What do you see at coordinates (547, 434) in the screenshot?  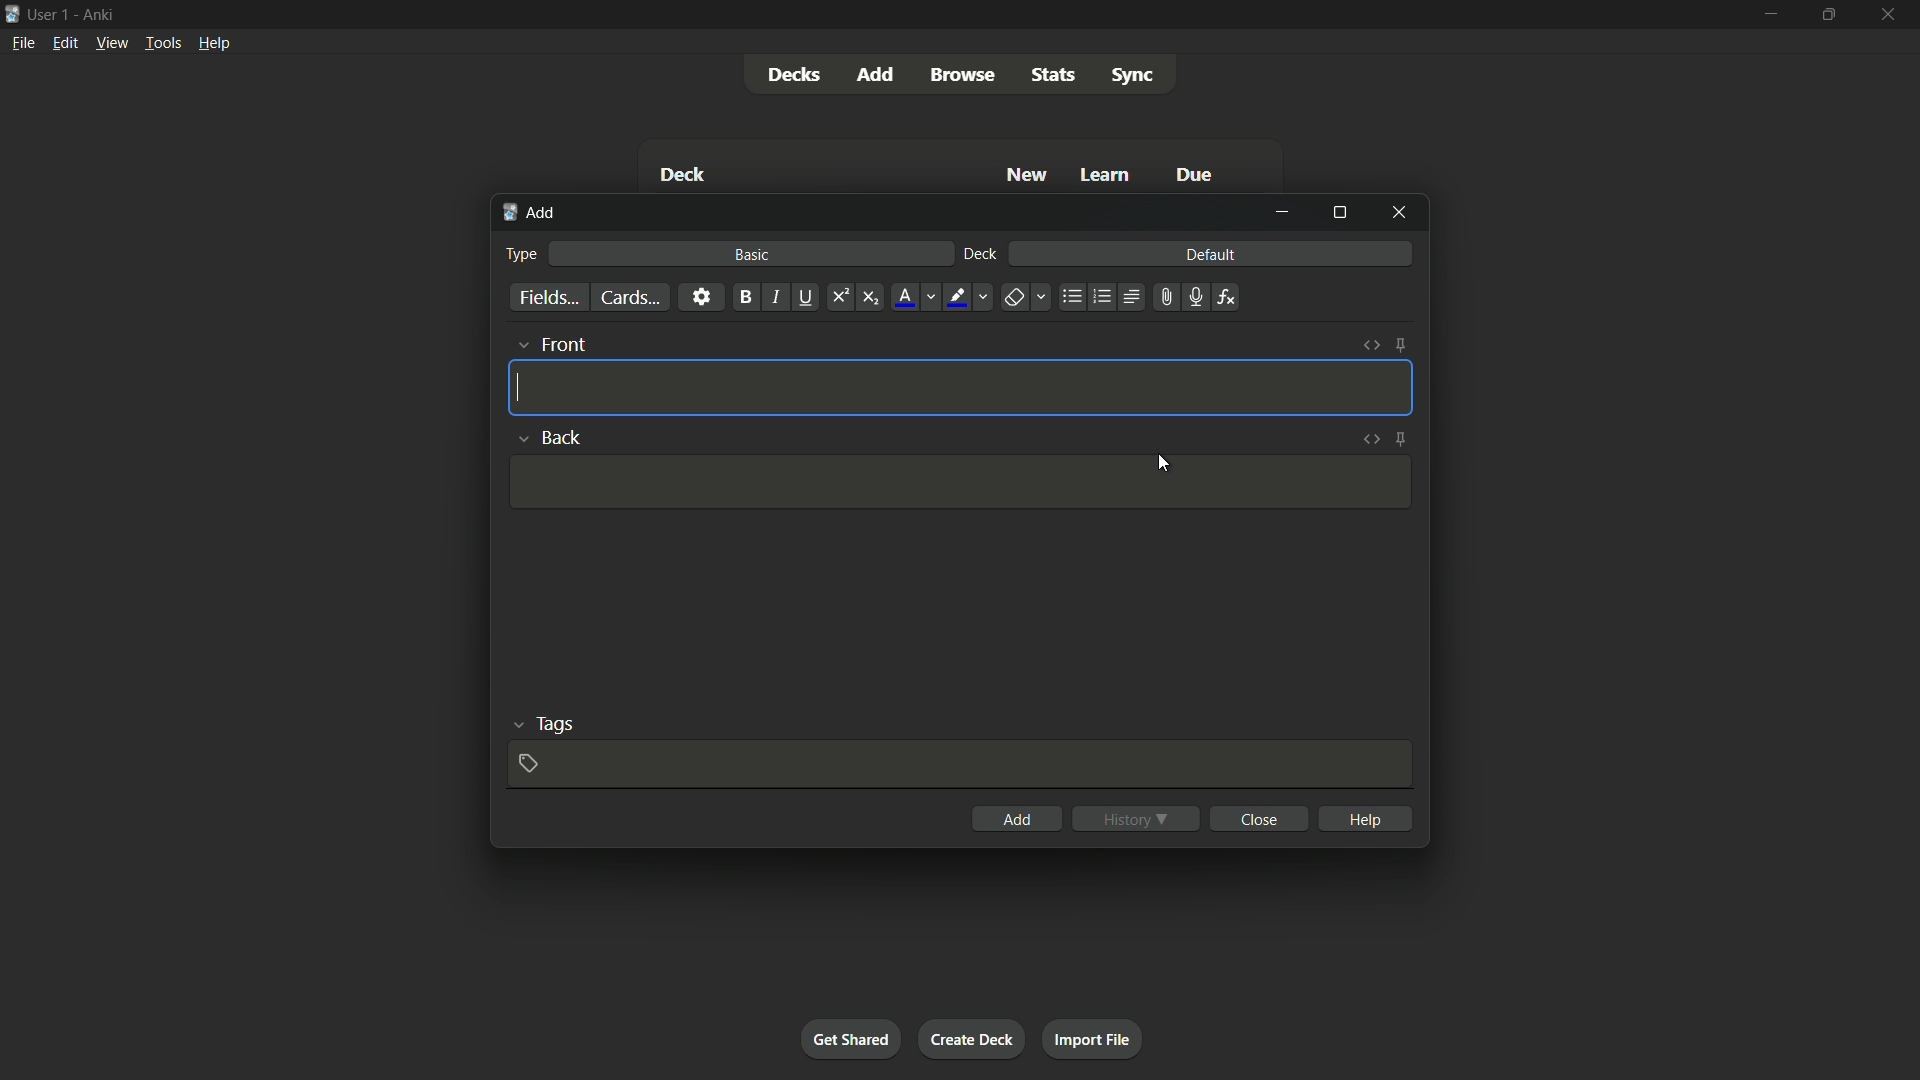 I see `back` at bounding box center [547, 434].